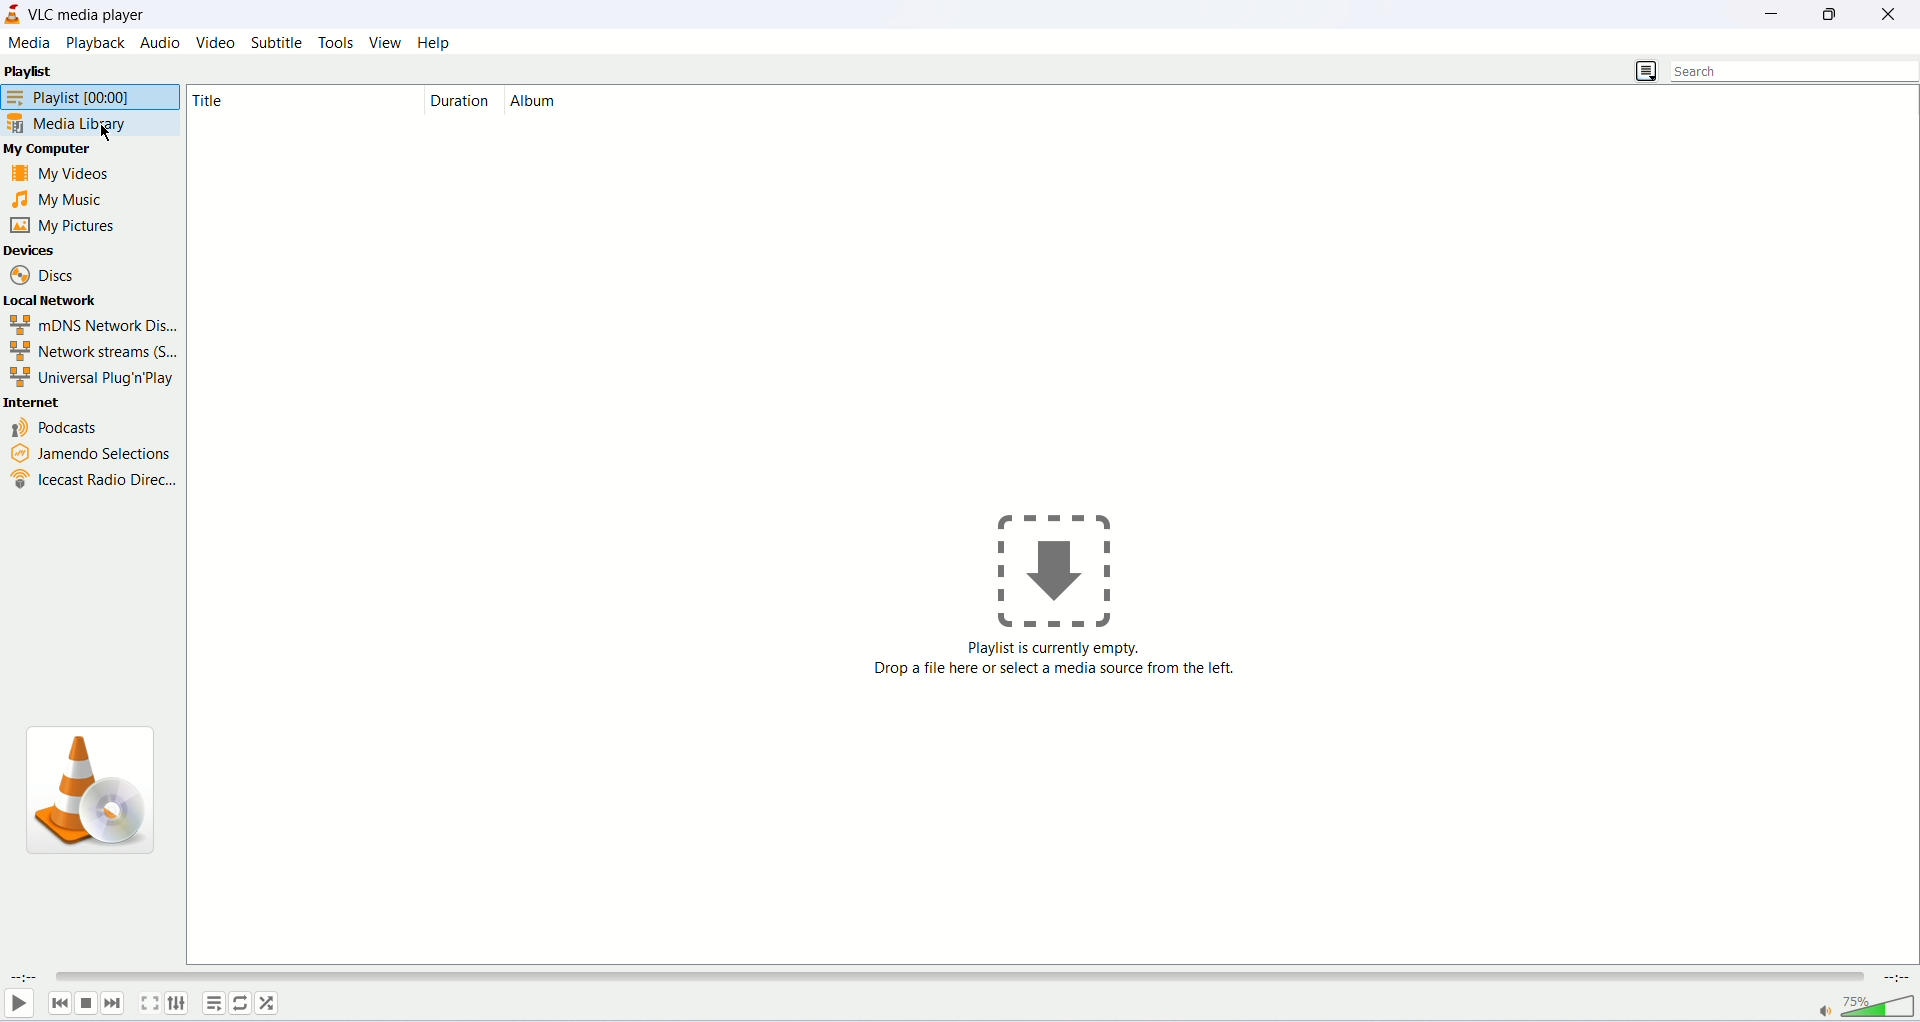 Image resolution: width=1920 pixels, height=1022 pixels. I want to click on tools, so click(337, 43).